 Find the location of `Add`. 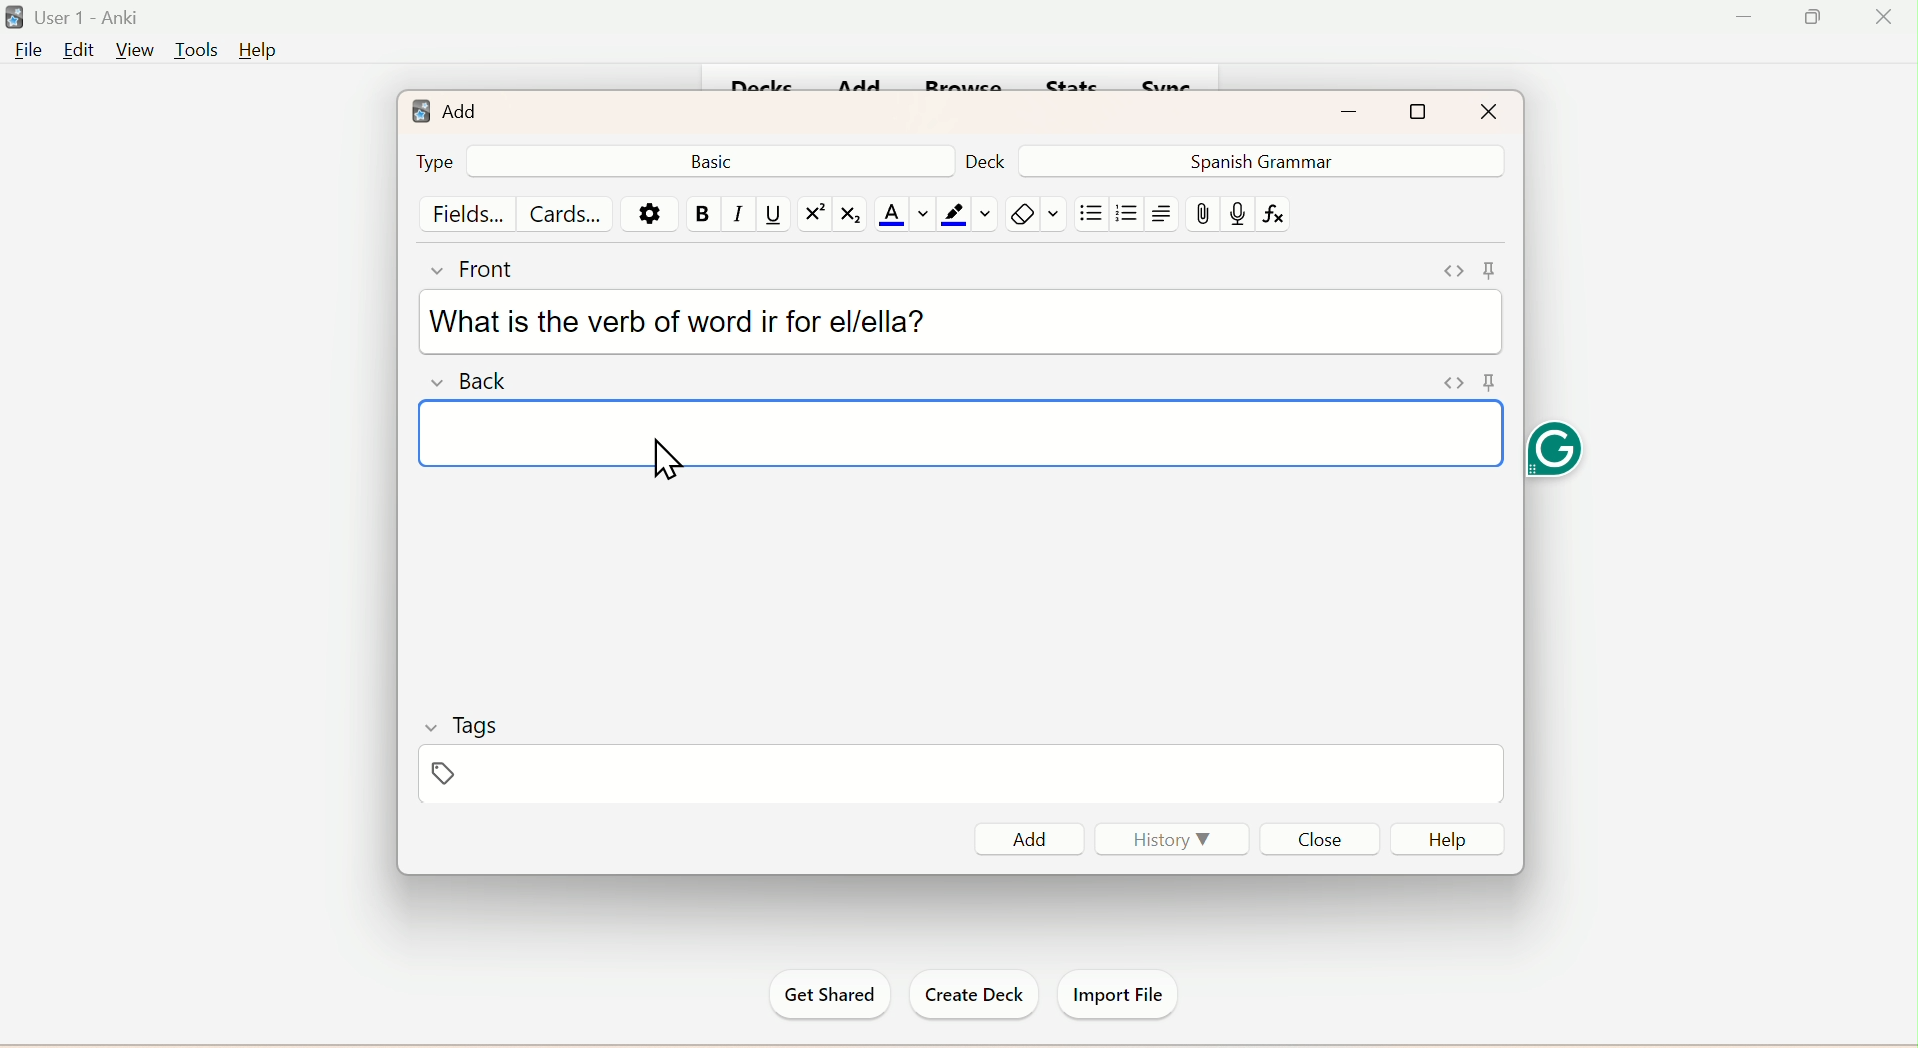

Add is located at coordinates (444, 106).